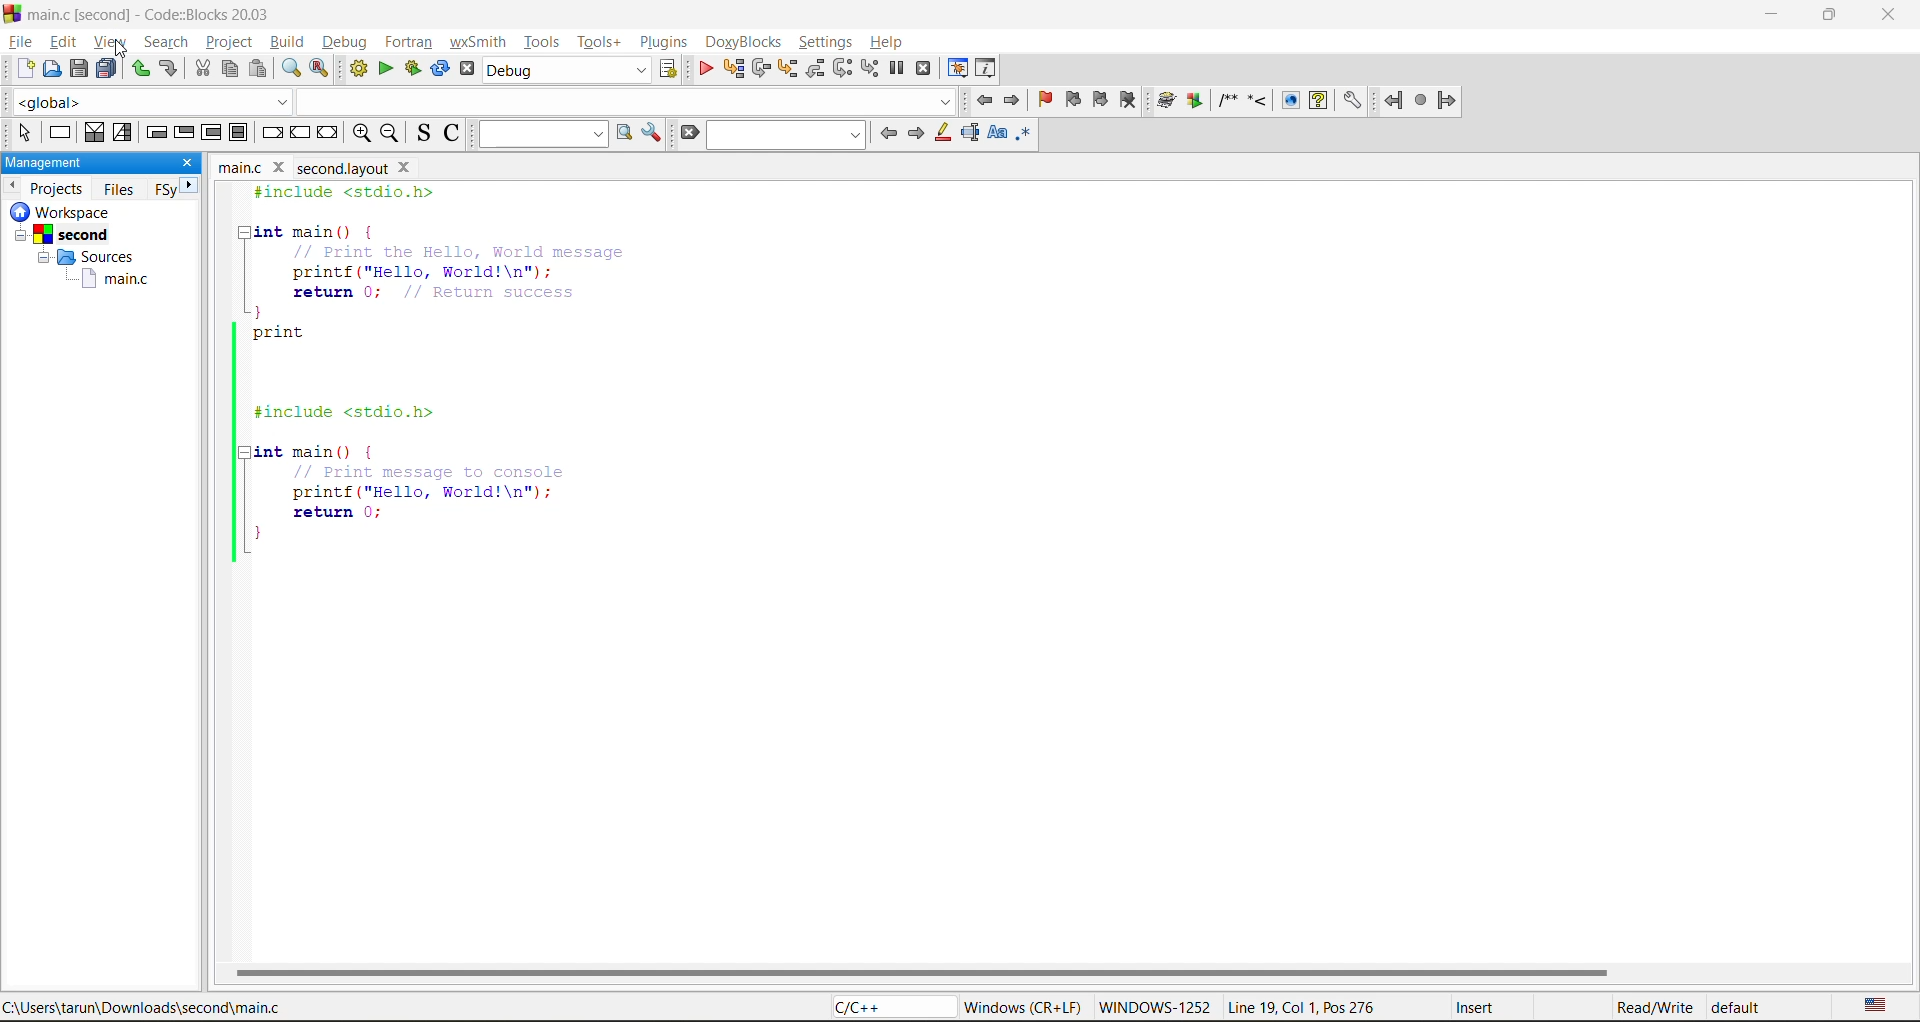 This screenshot has width=1920, height=1022. Describe the element at coordinates (1259, 102) in the screenshot. I see `doxyblocks` at that location.